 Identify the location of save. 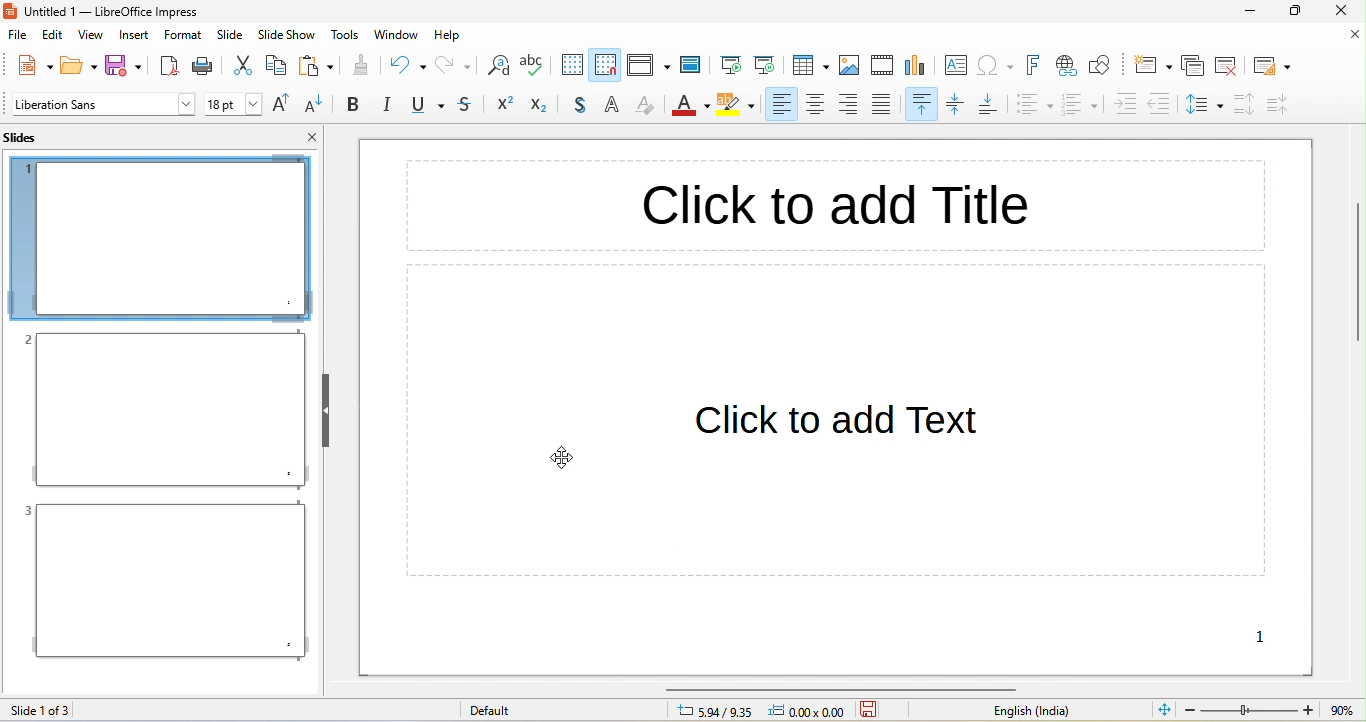
(128, 65).